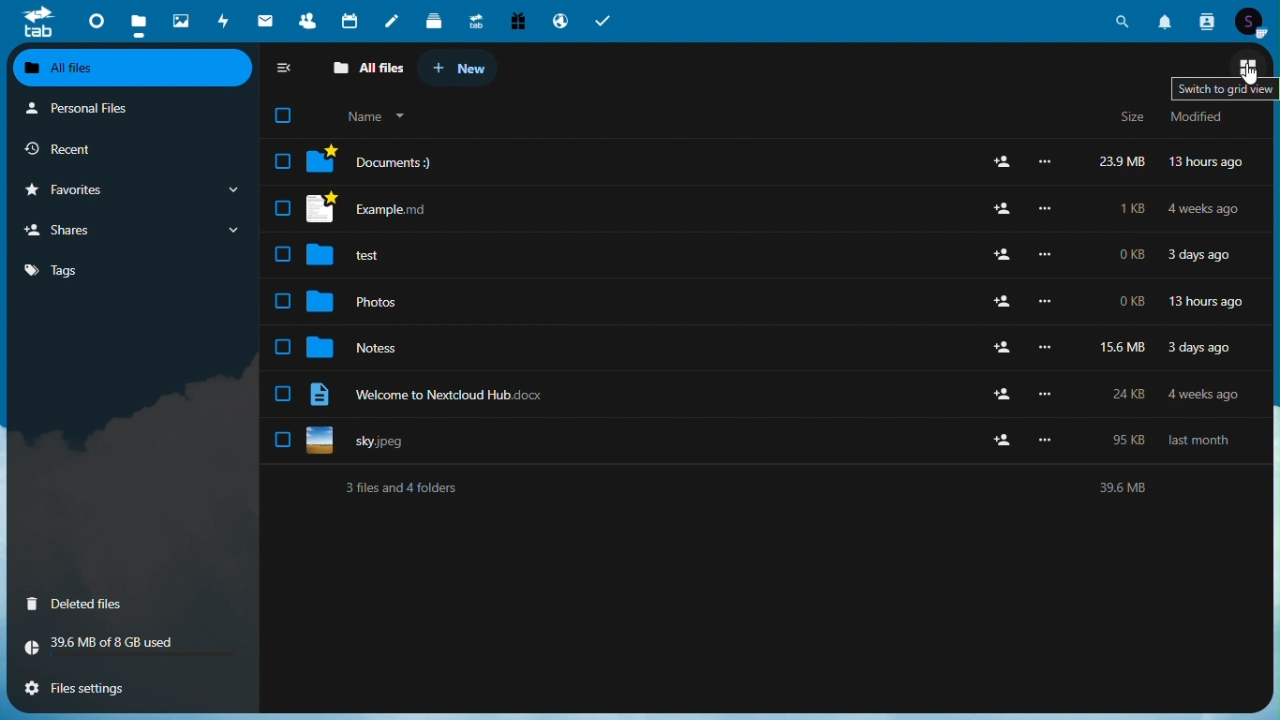 This screenshot has width=1280, height=720. I want to click on add user, so click(1000, 161).